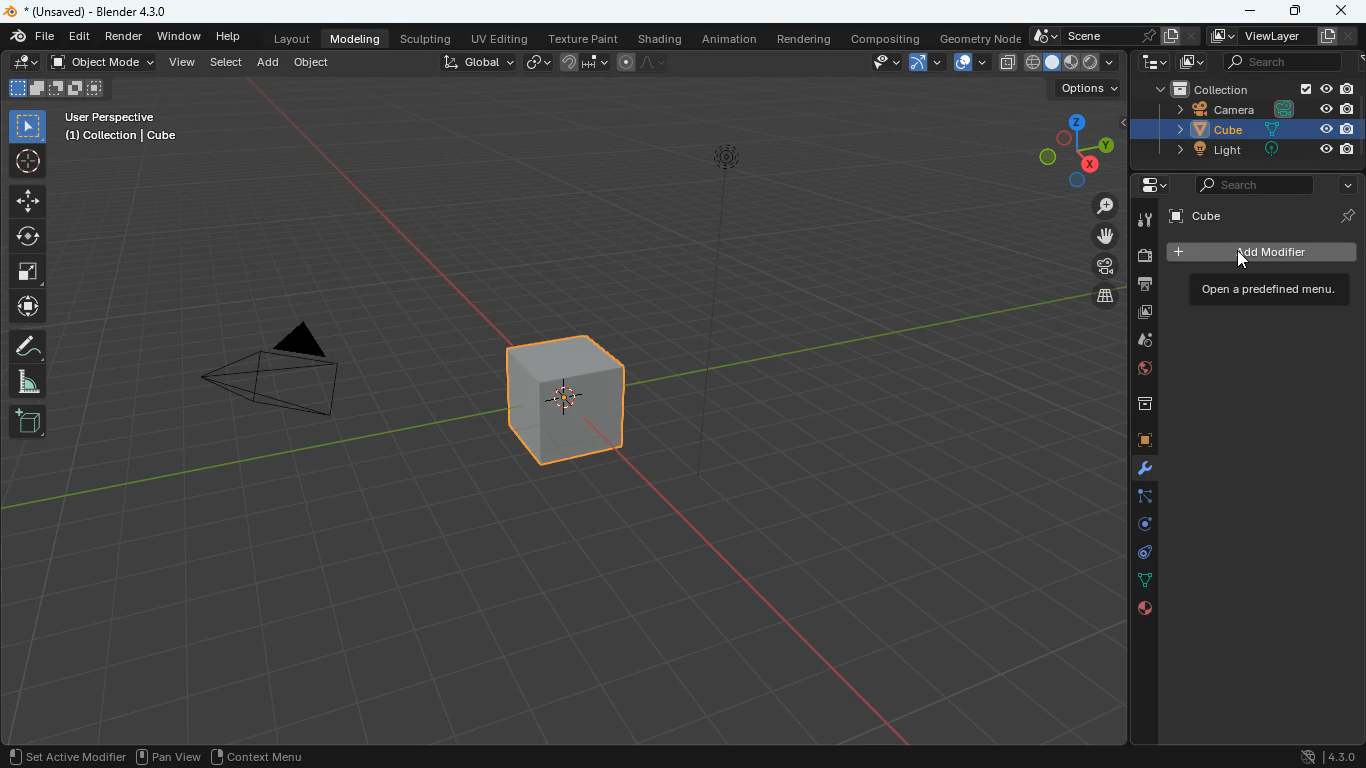 This screenshot has width=1366, height=768. Describe the element at coordinates (732, 39) in the screenshot. I see `animation` at that location.